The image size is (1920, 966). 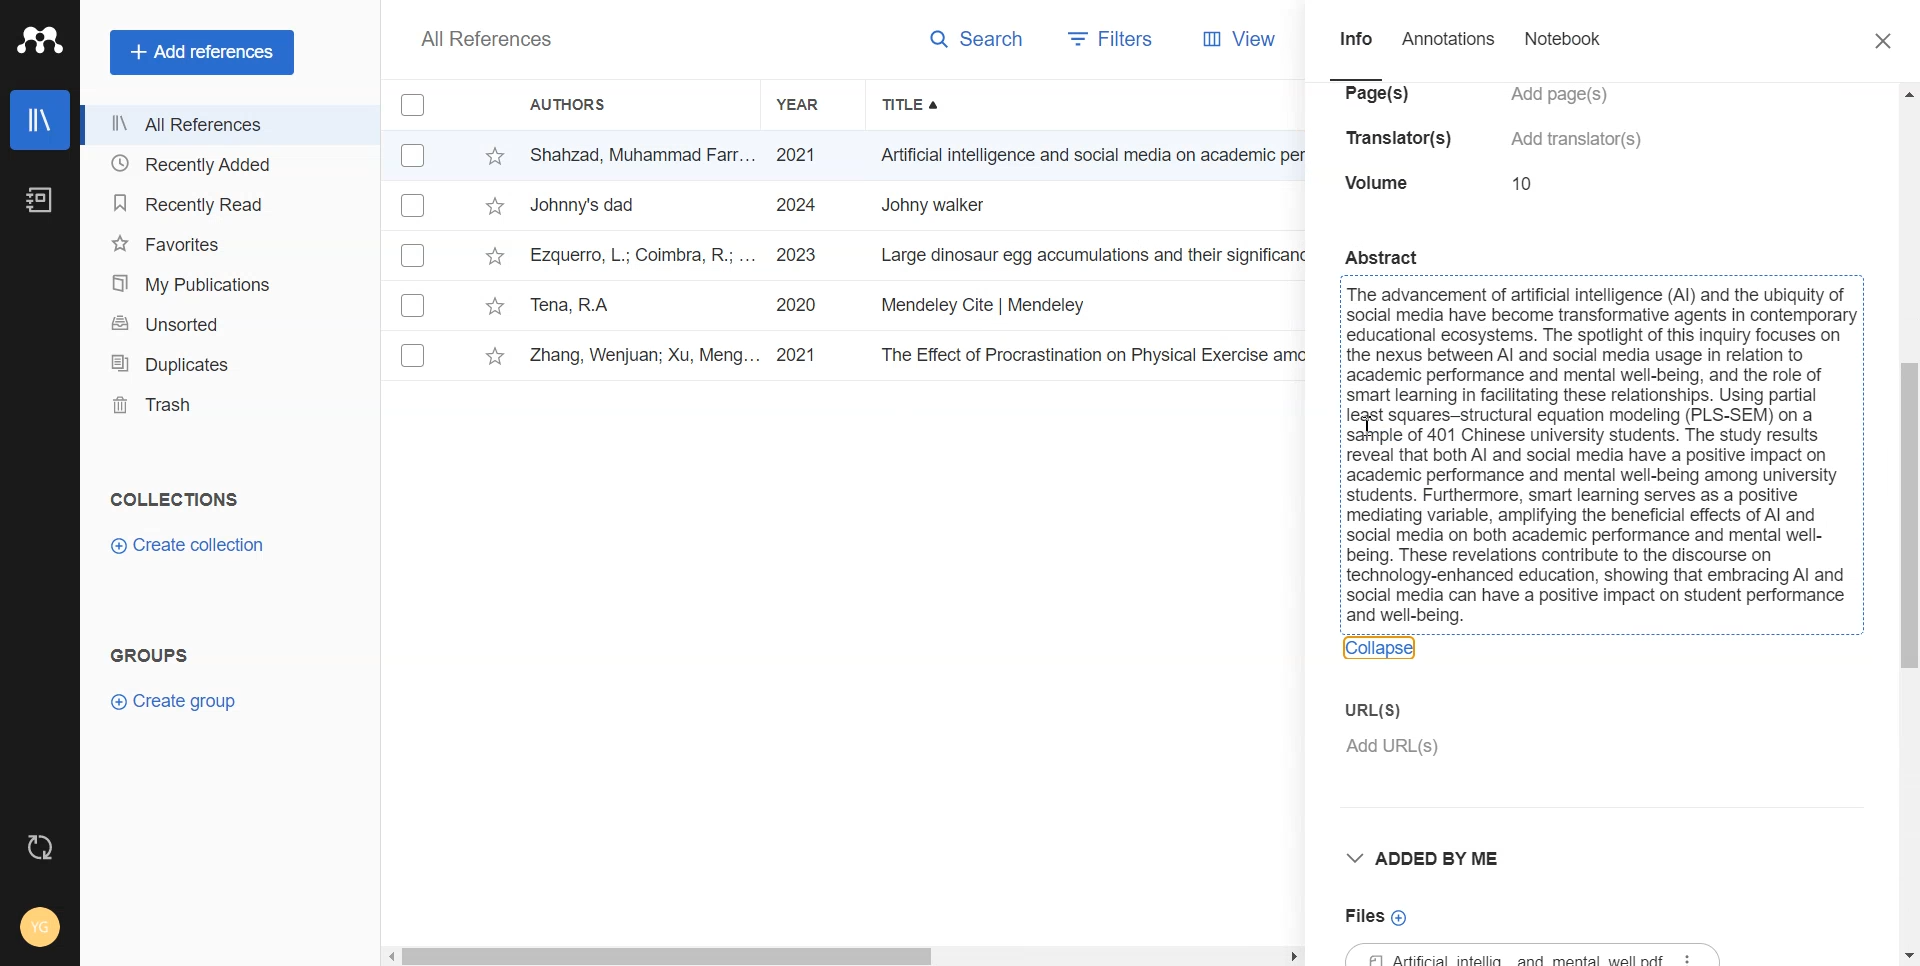 I want to click on Create collection, so click(x=187, y=545).